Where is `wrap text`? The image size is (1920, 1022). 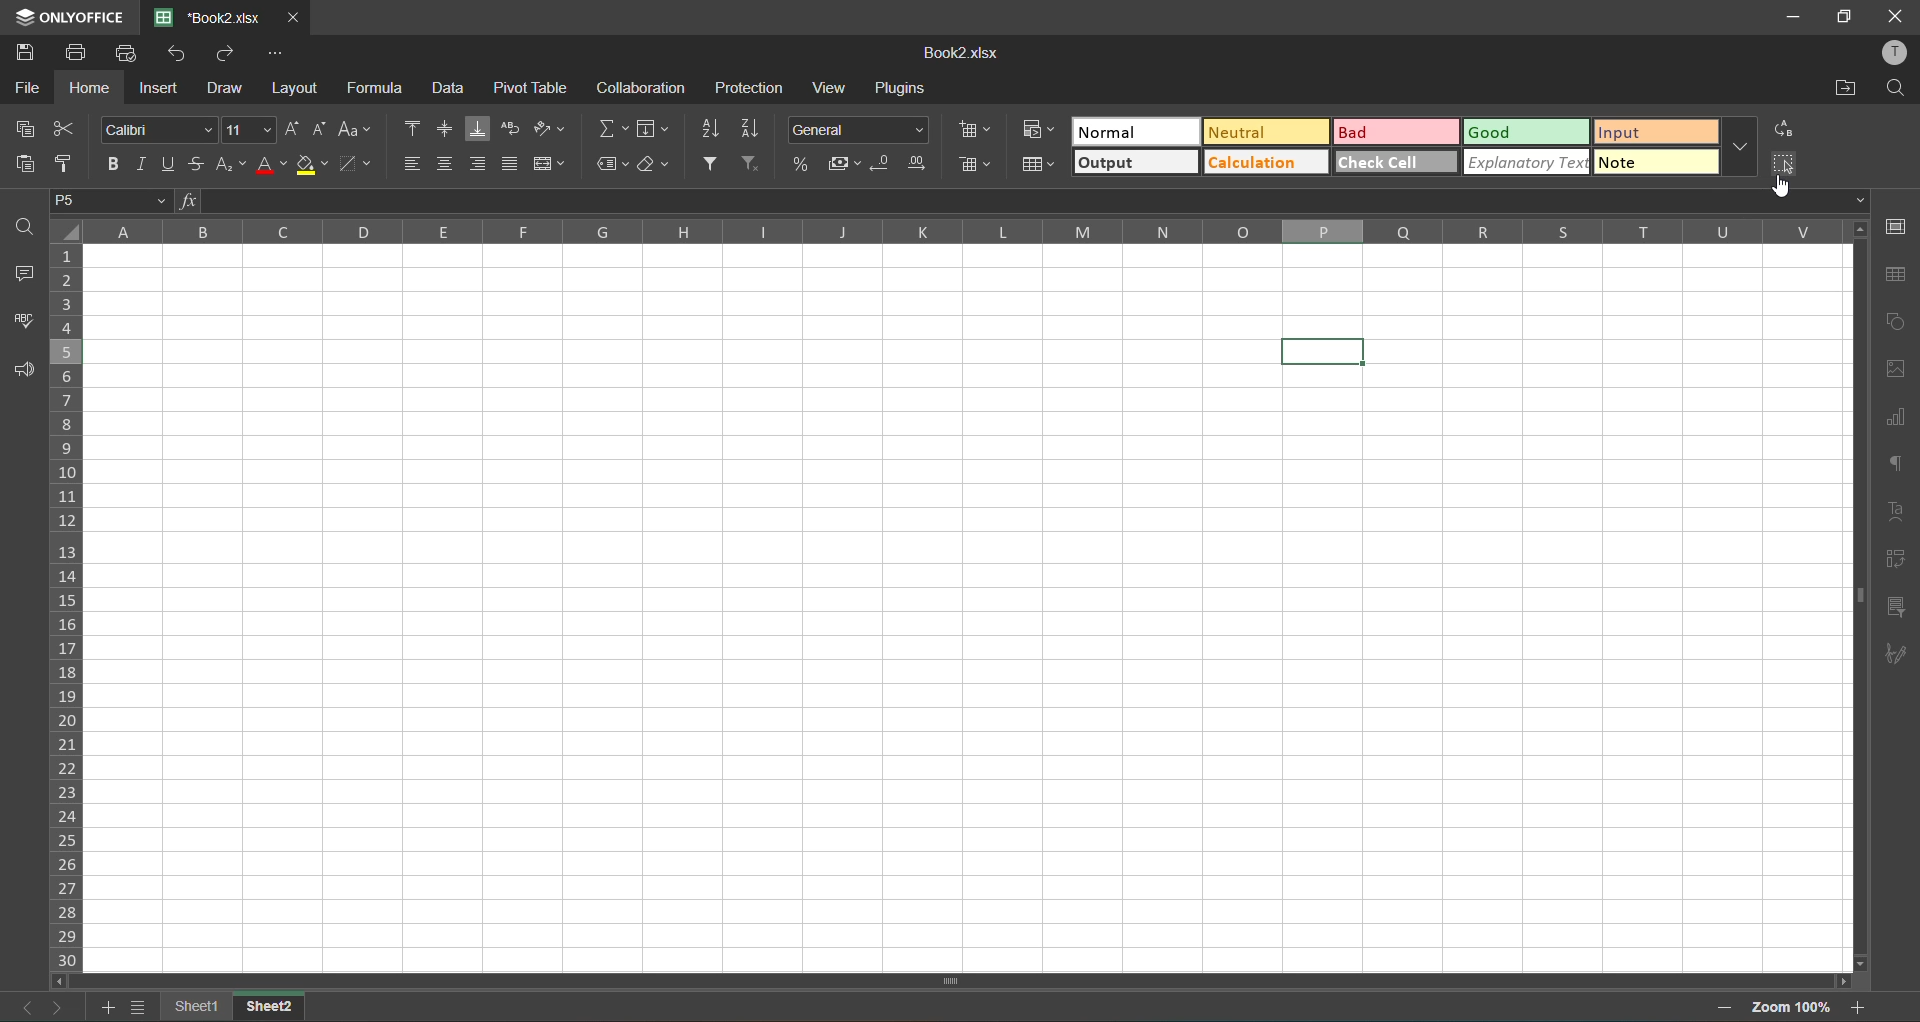
wrap text is located at coordinates (514, 124).